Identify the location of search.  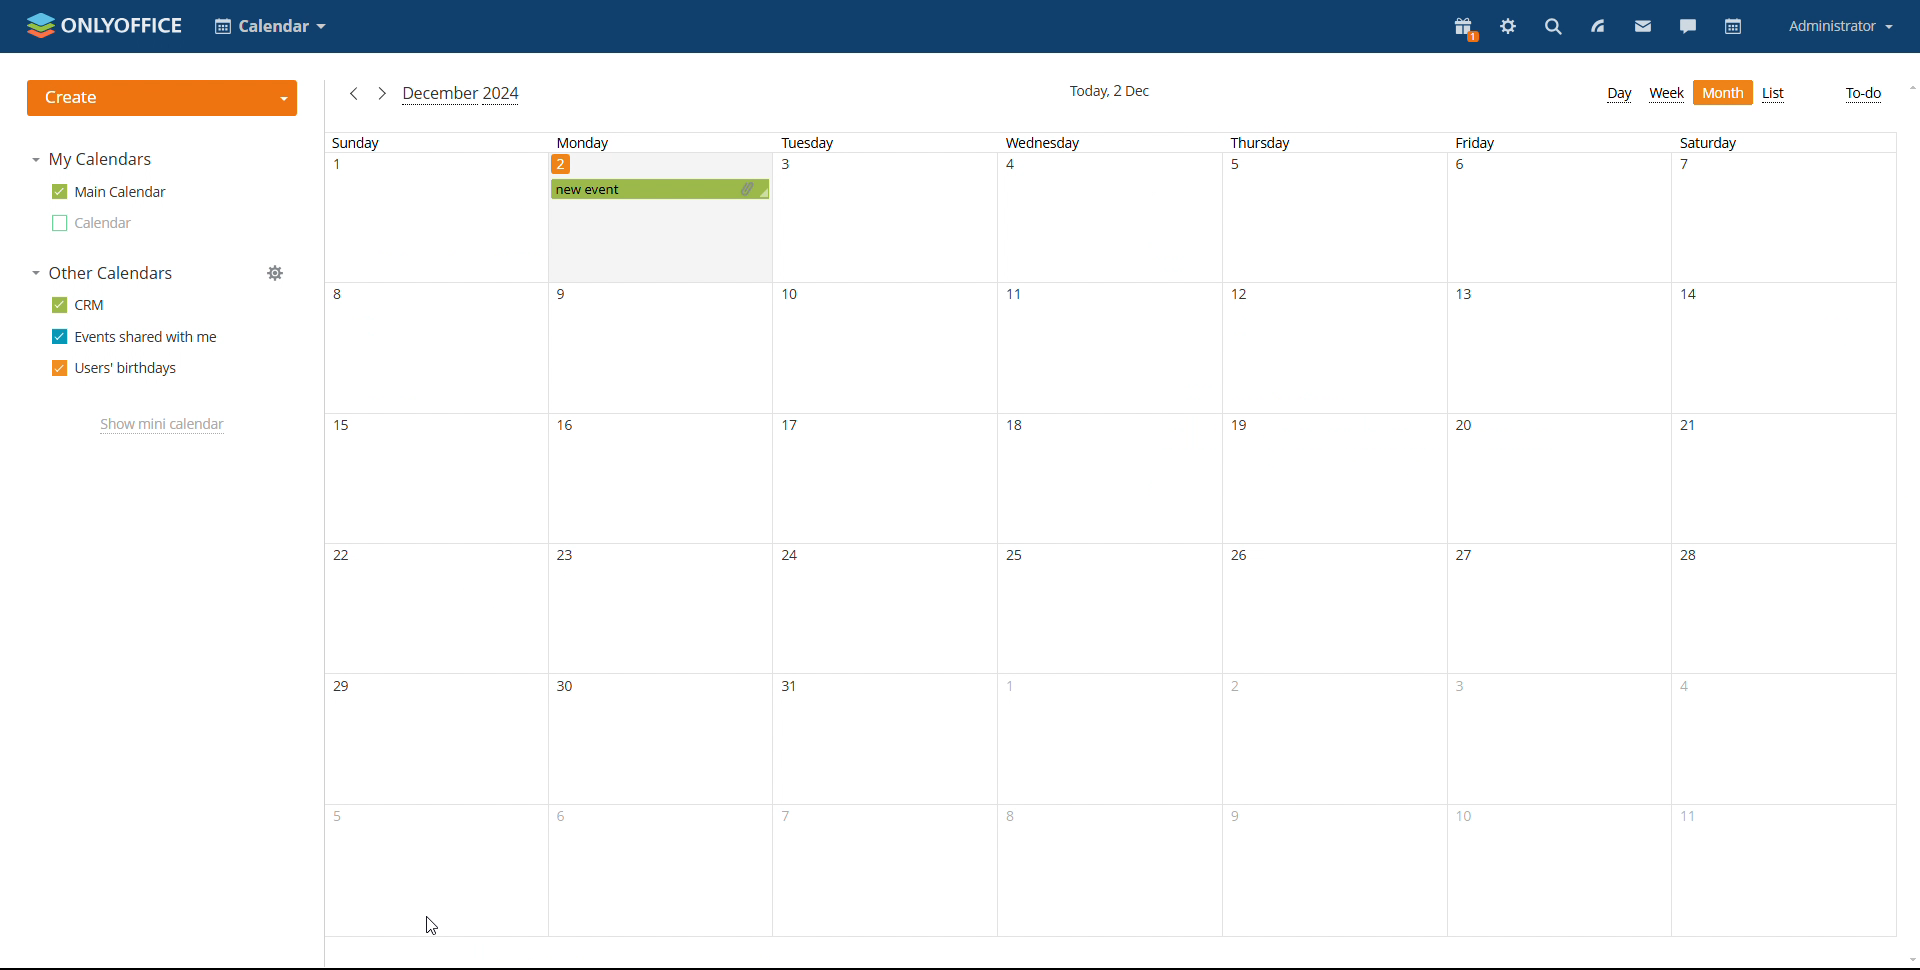
(1554, 28).